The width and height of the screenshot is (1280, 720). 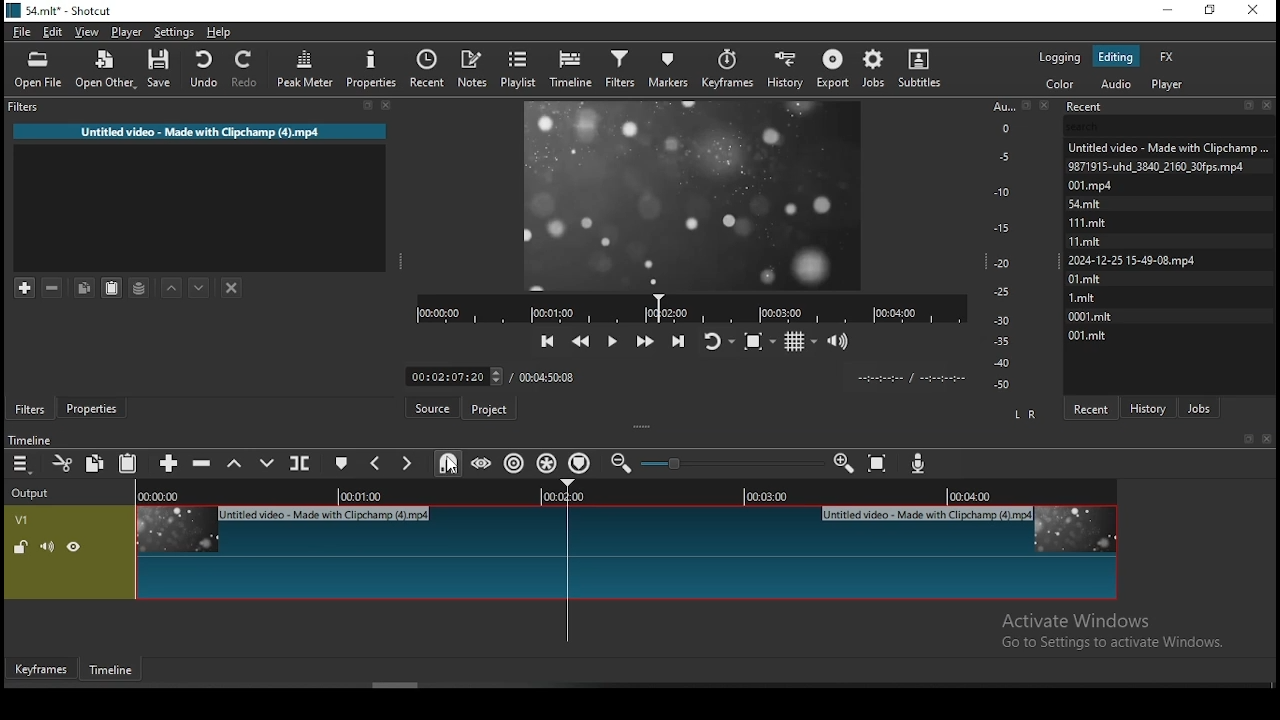 I want to click on edit, so click(x=51, y=32).